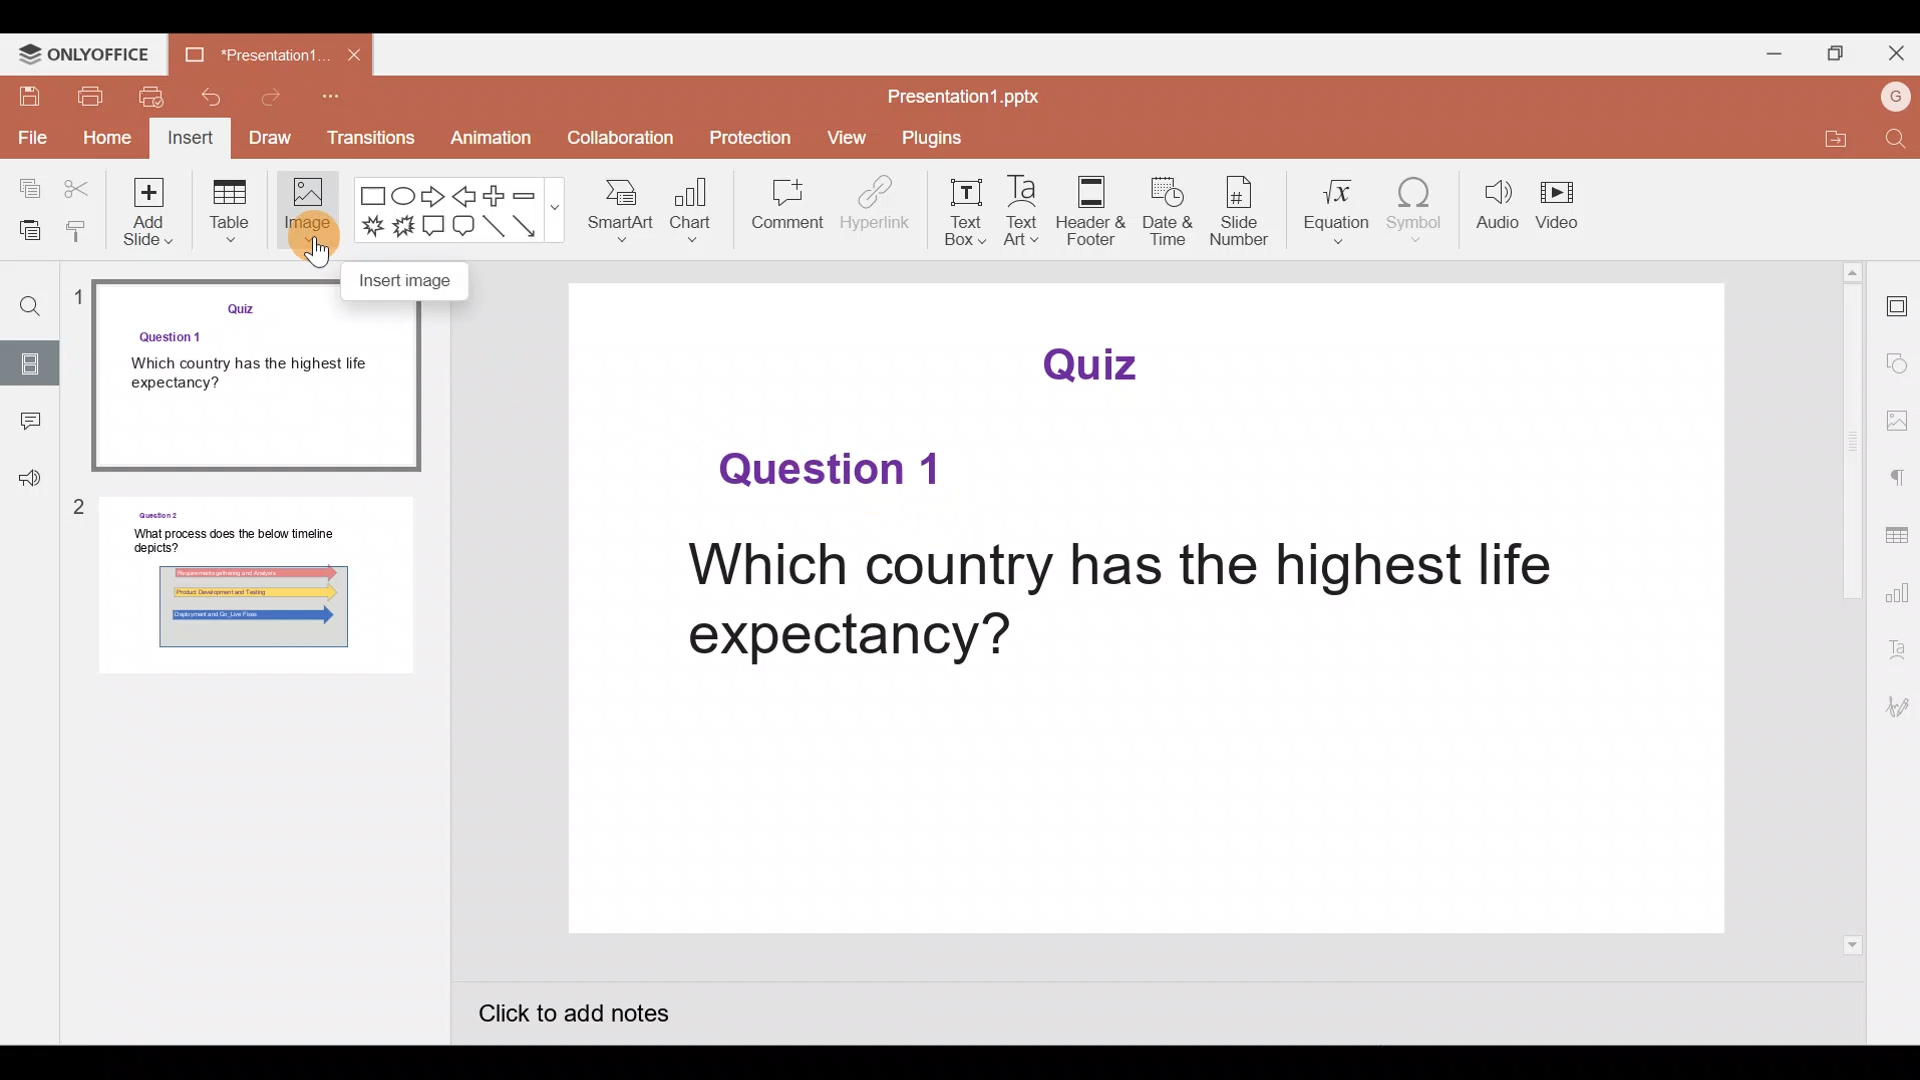 The image size is (1920, 1080). What do you see at coordinates (32, 363) in the screenshot?
I see `Slides` at bounding box center [32, 363].